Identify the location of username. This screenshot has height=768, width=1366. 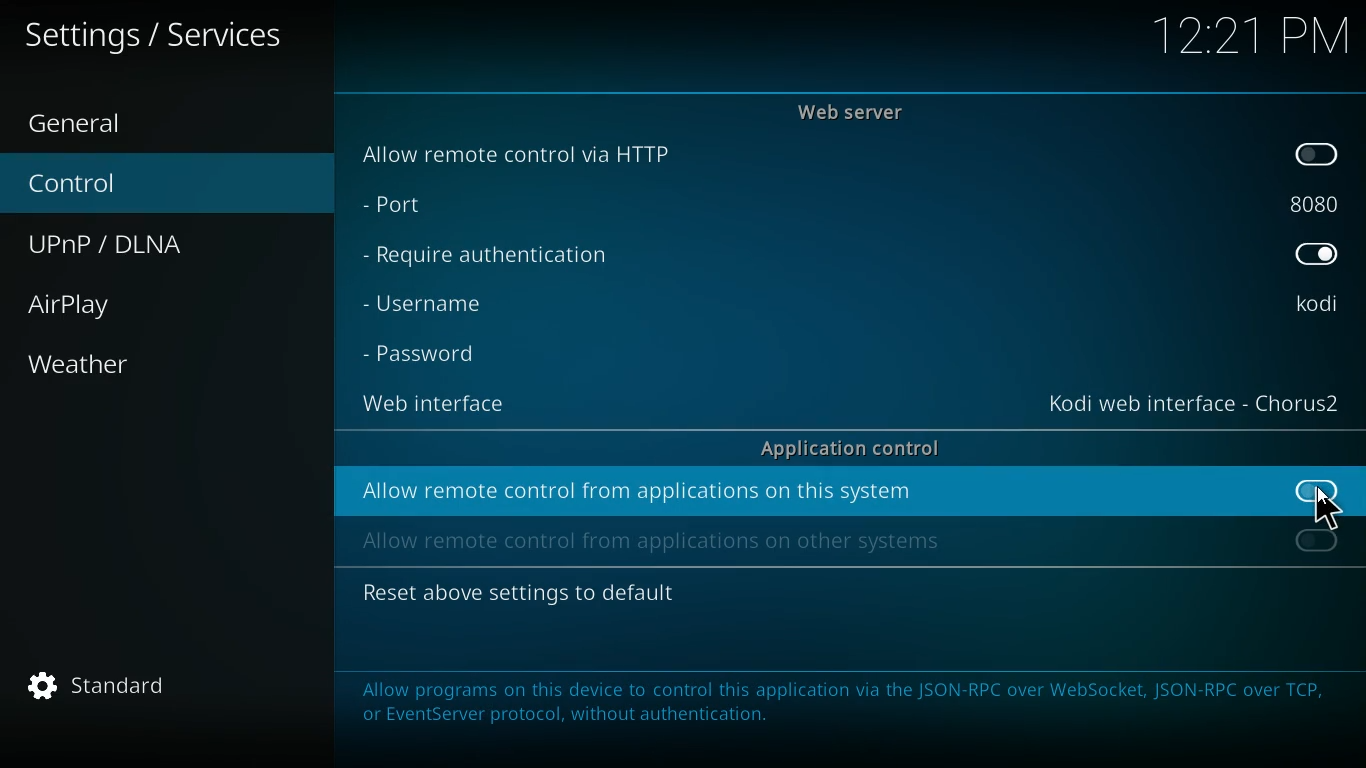
(428, 303).